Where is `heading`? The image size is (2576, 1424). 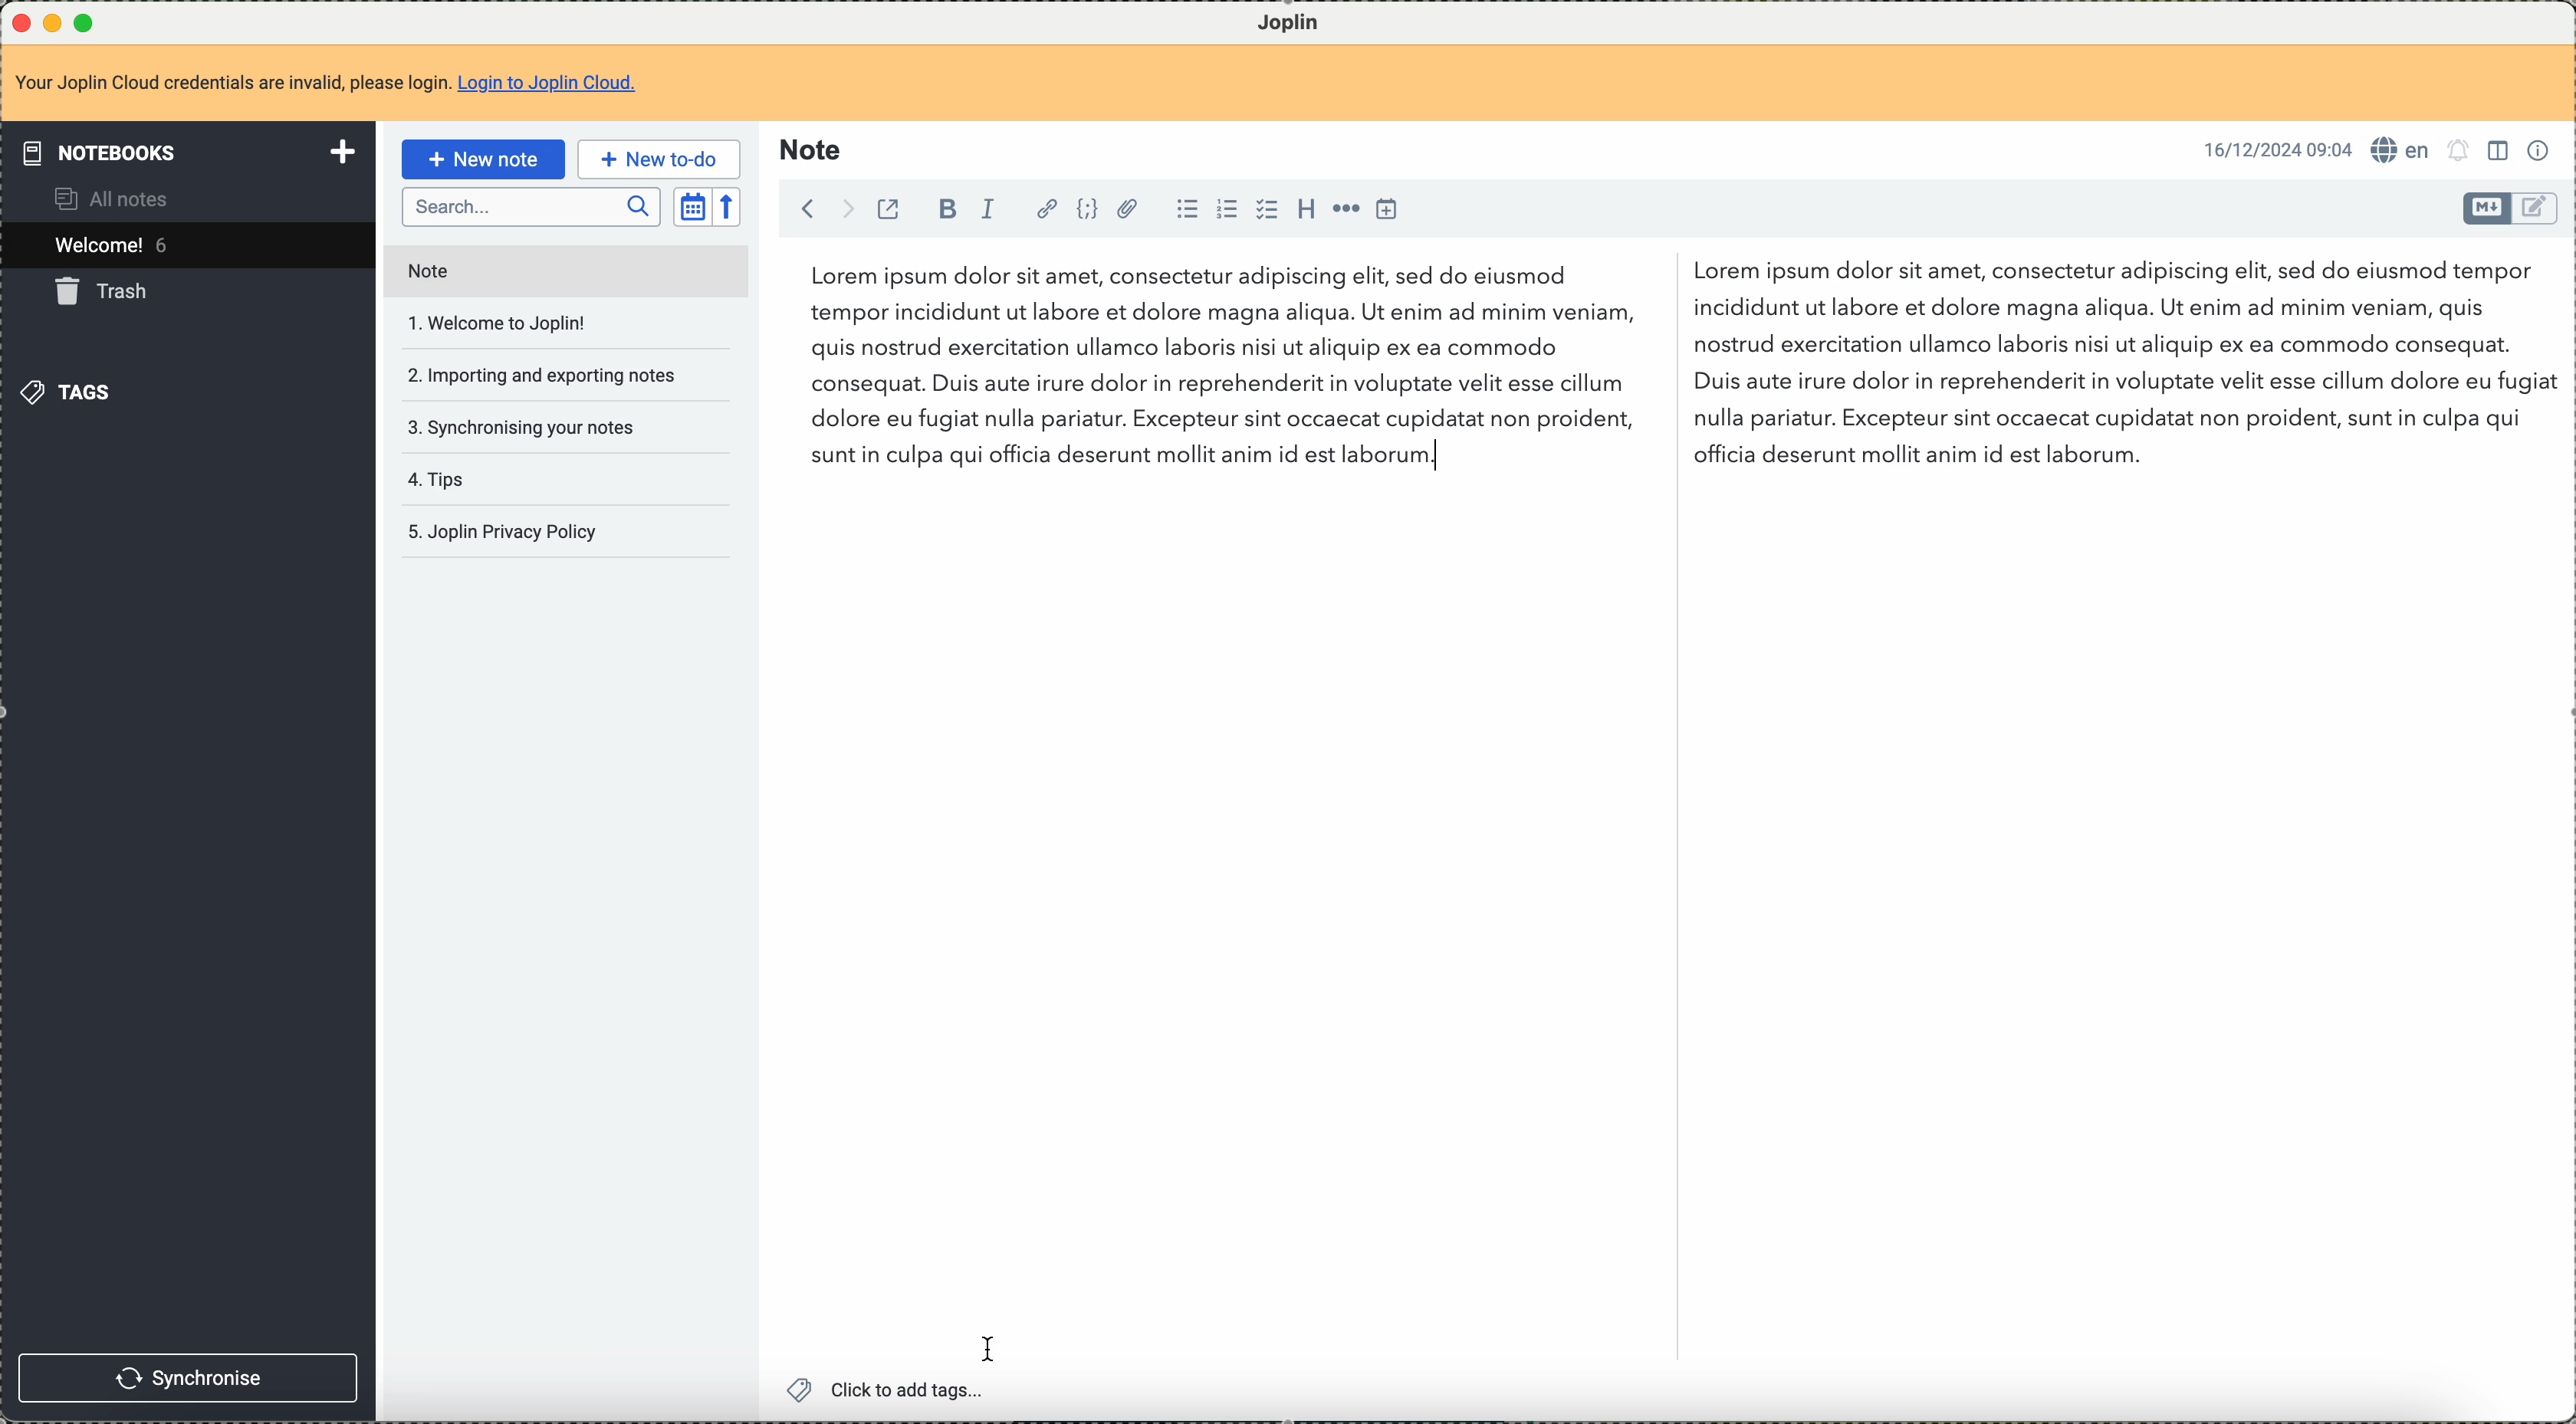
heading is located at coordinates (1306, 212).